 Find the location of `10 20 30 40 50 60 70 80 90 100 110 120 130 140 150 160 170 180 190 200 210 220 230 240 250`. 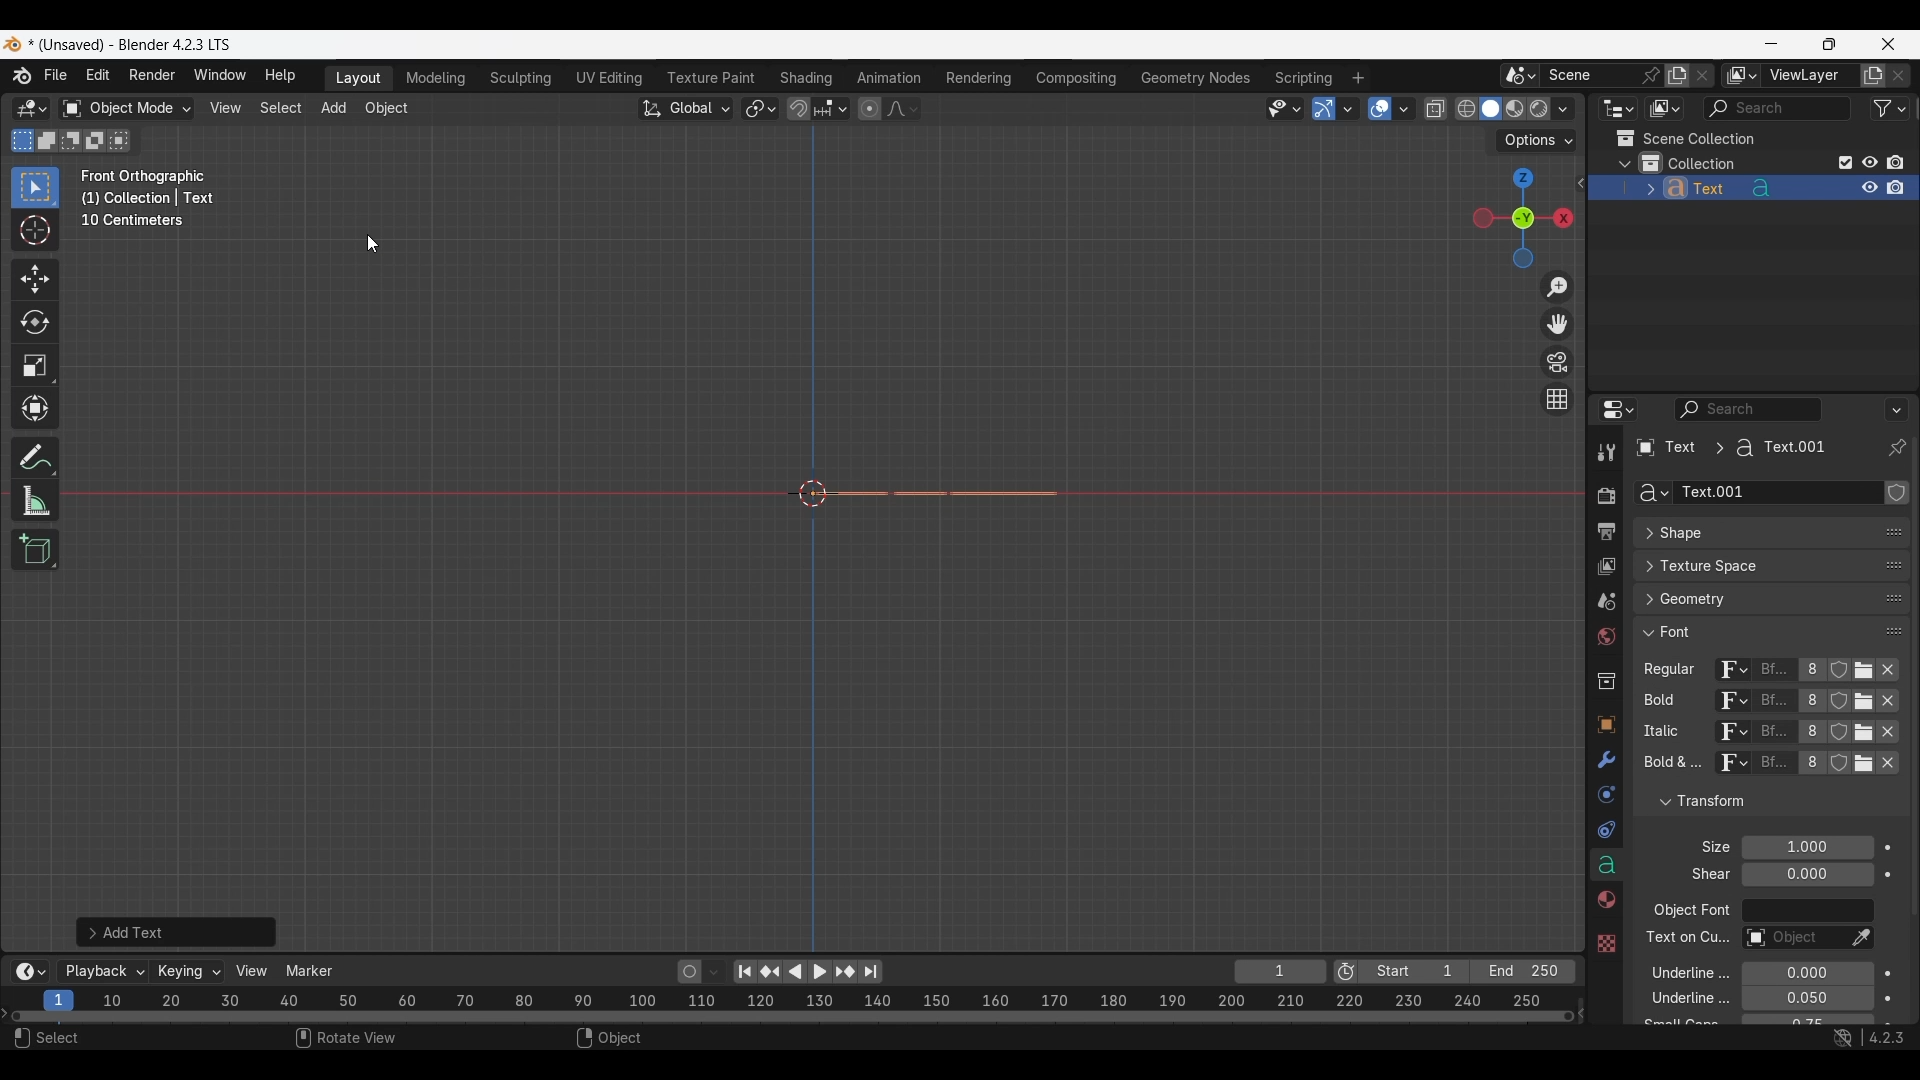

10 20 30 40 50 60 70 80 90 100 110 120 130 140 150 160 170 180 190 200 210 220 230 240 250 is located at coordinates (827, 998).